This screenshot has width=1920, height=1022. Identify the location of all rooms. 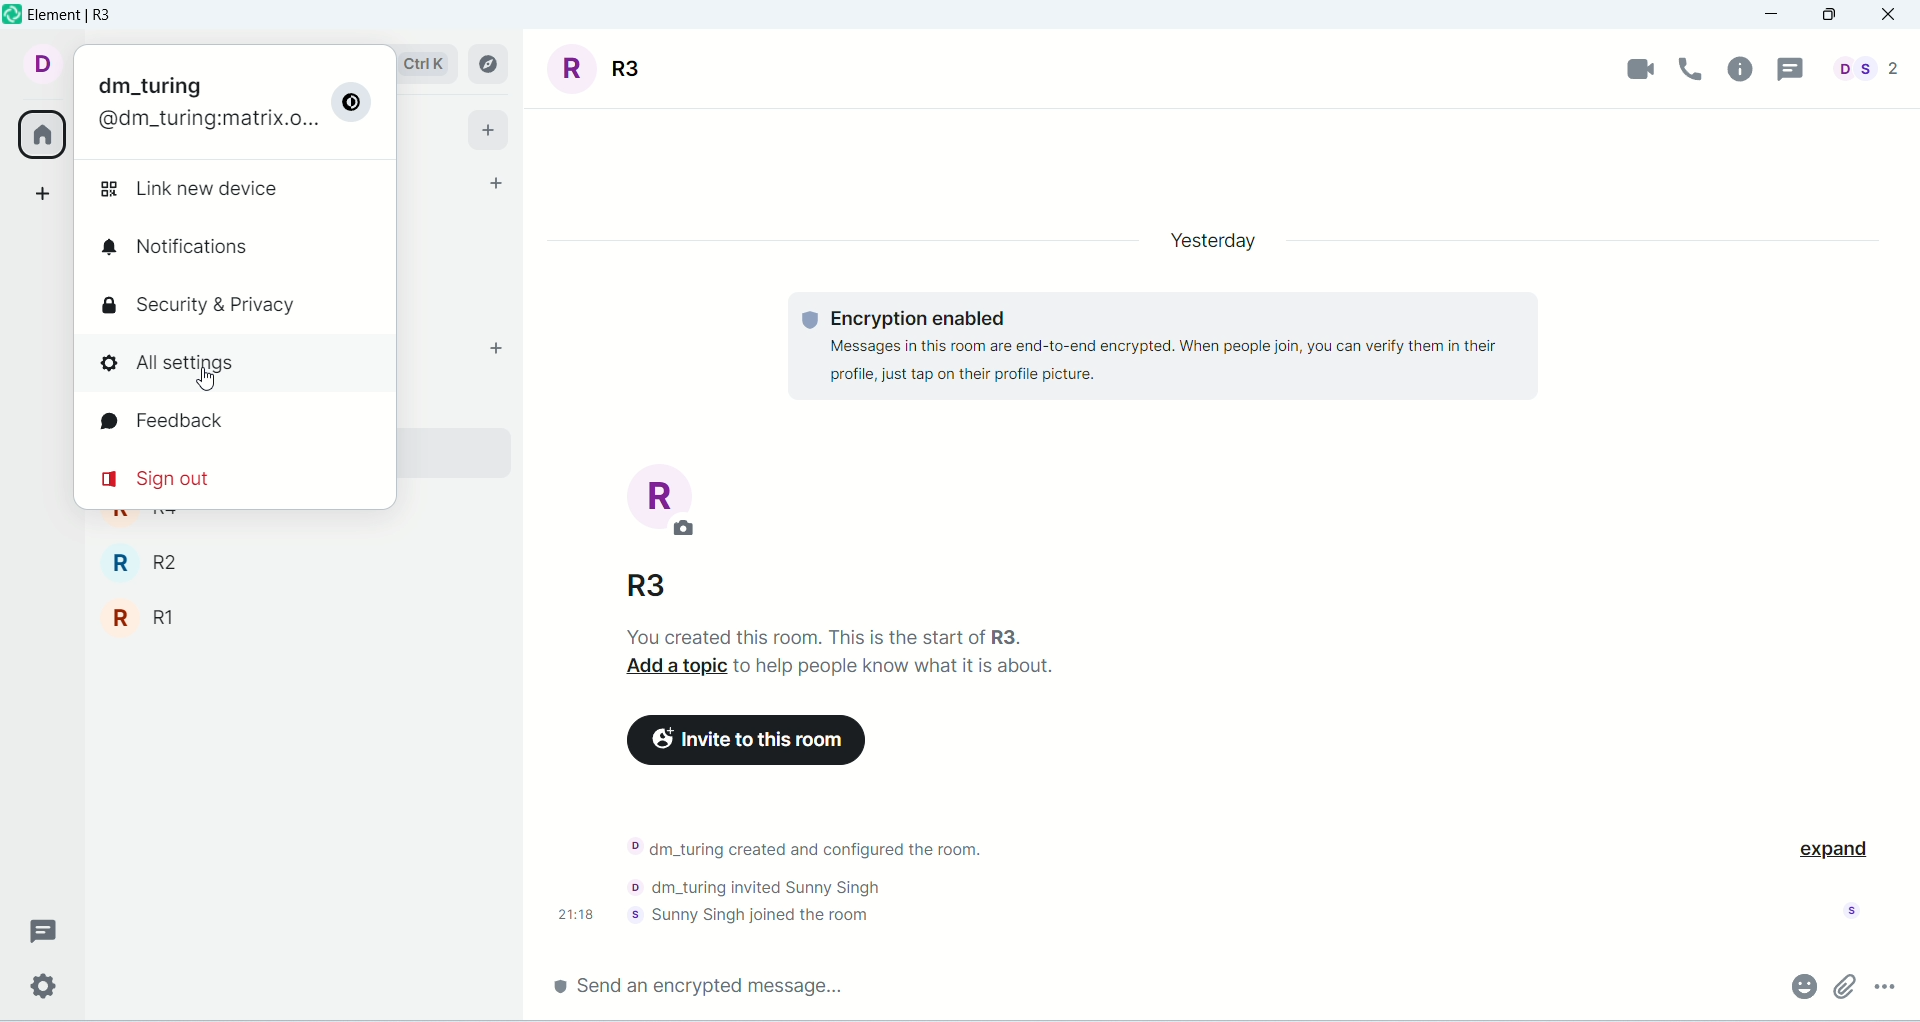
(37, 134).